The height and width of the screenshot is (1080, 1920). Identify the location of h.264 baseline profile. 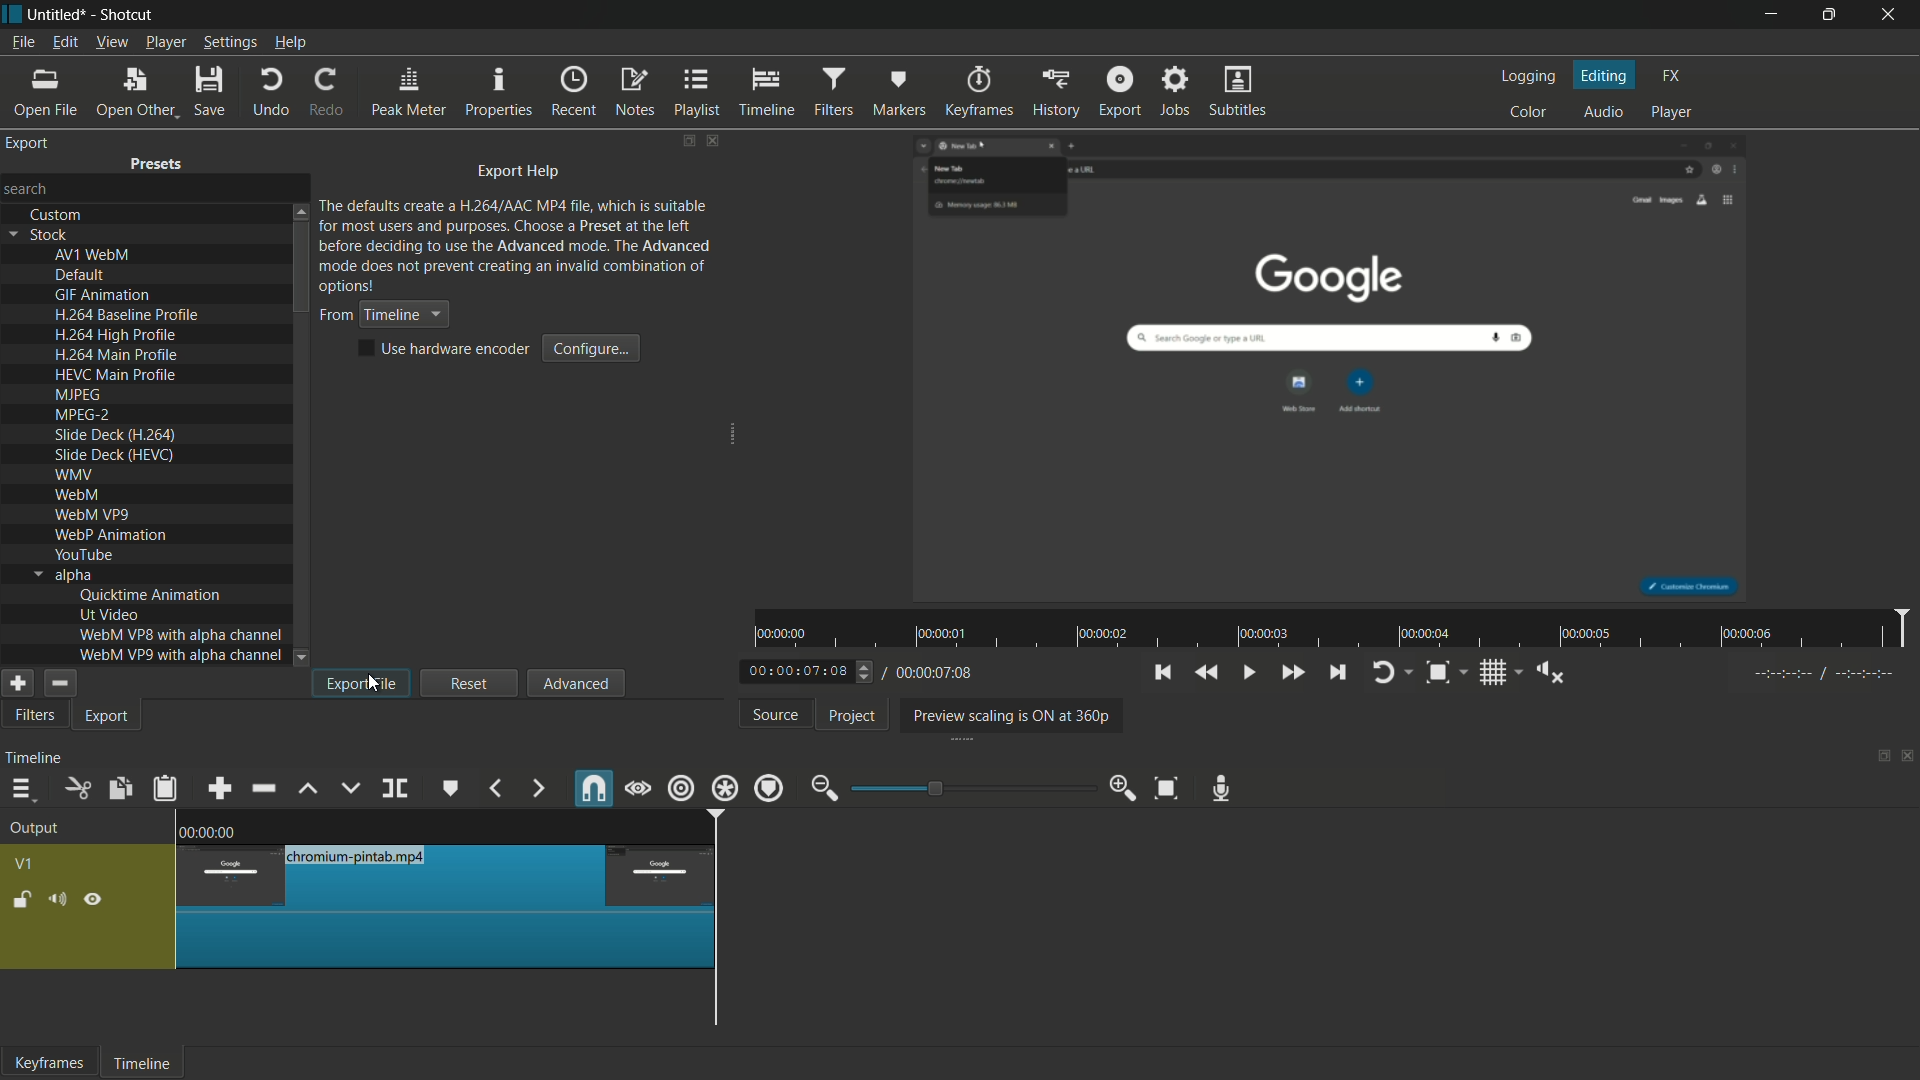
(124, 317).